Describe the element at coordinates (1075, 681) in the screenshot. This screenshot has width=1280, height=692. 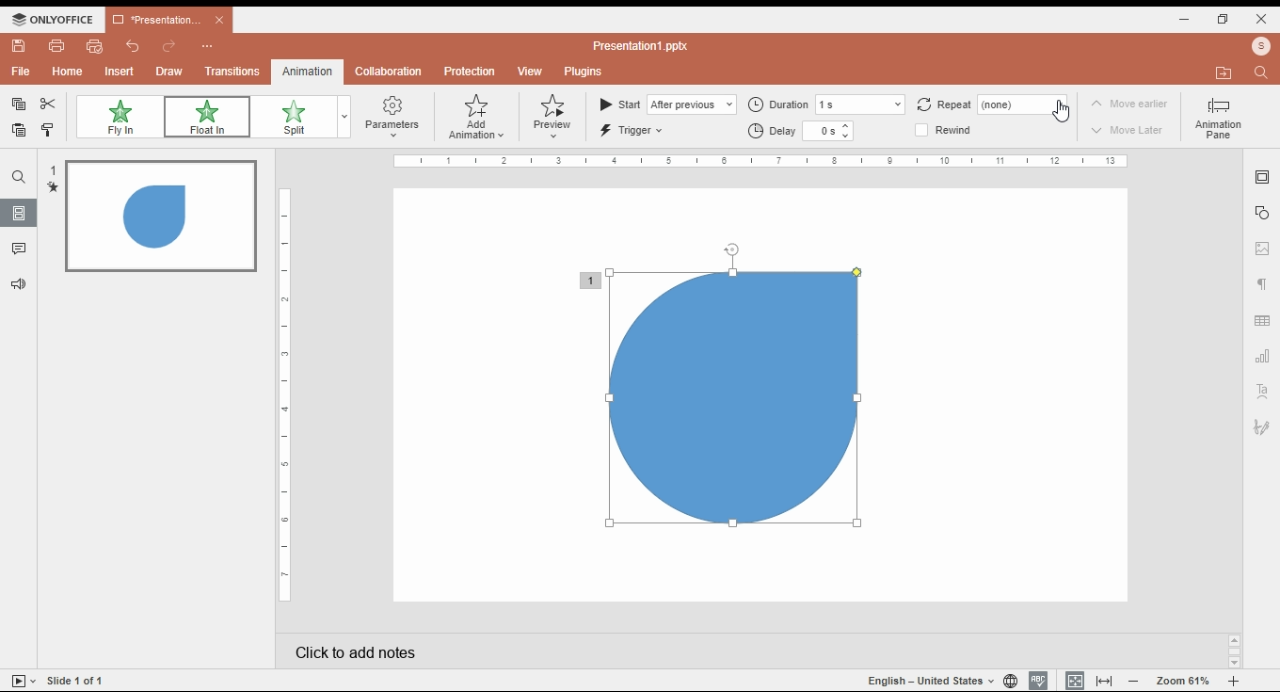
I see `fit to slide` at that location.